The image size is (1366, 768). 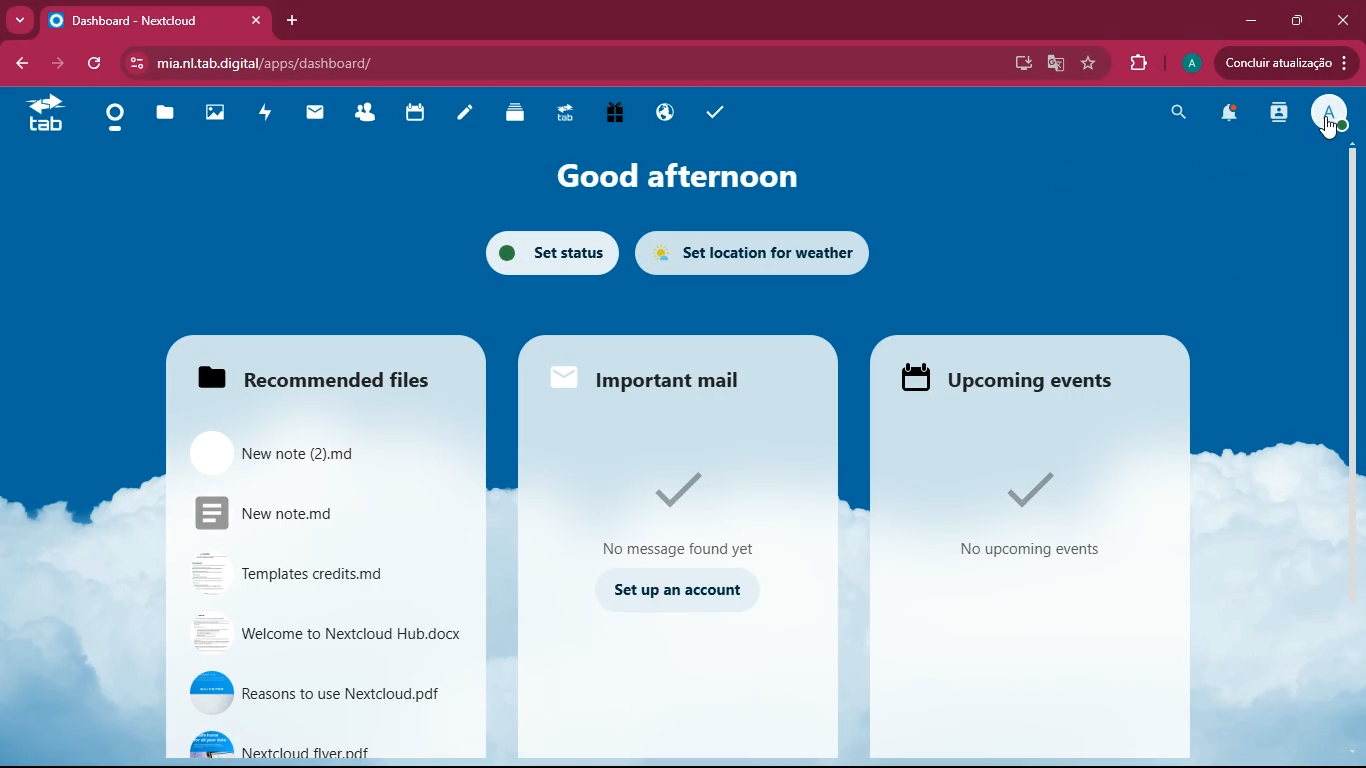 What do you see at coordinates (328, 371) in the screenshot?
I see `files` at bounding box center [328, 371].